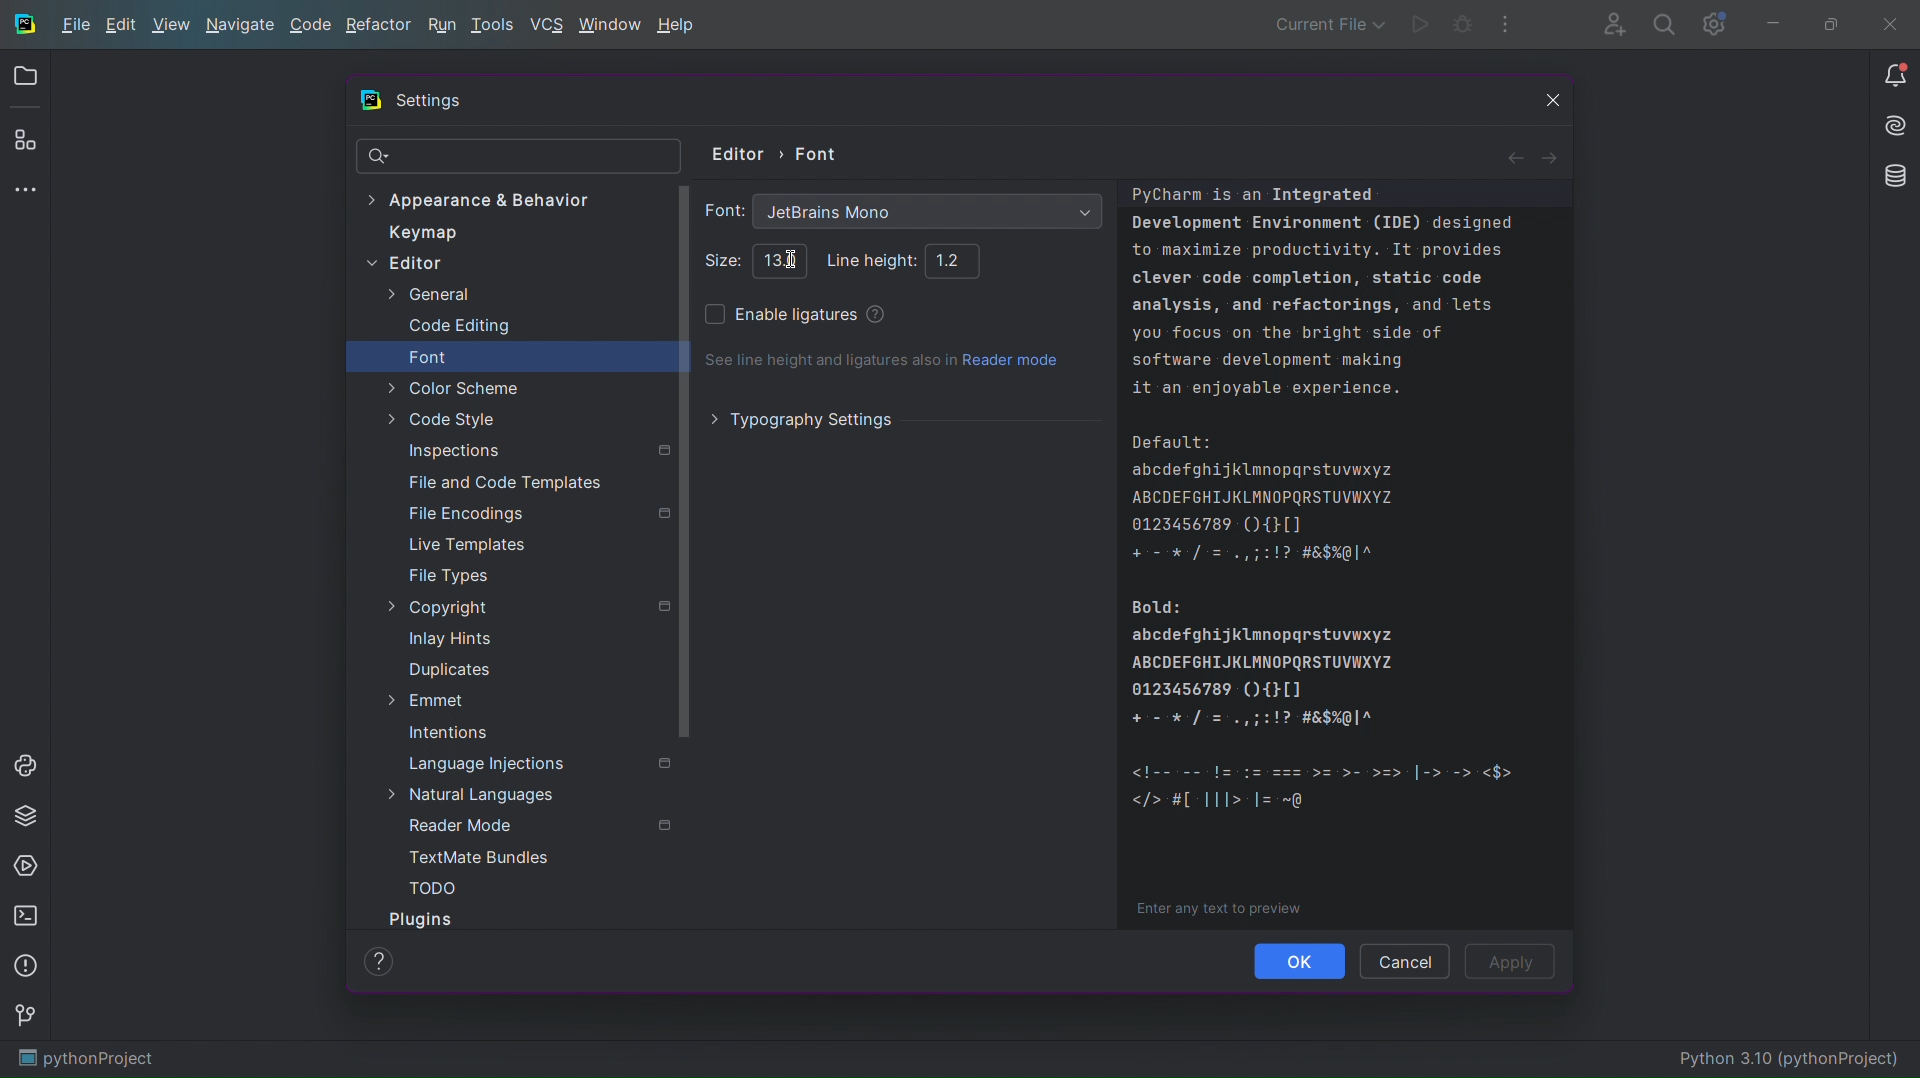  I want to click on Version Control, so click(29, 1020).